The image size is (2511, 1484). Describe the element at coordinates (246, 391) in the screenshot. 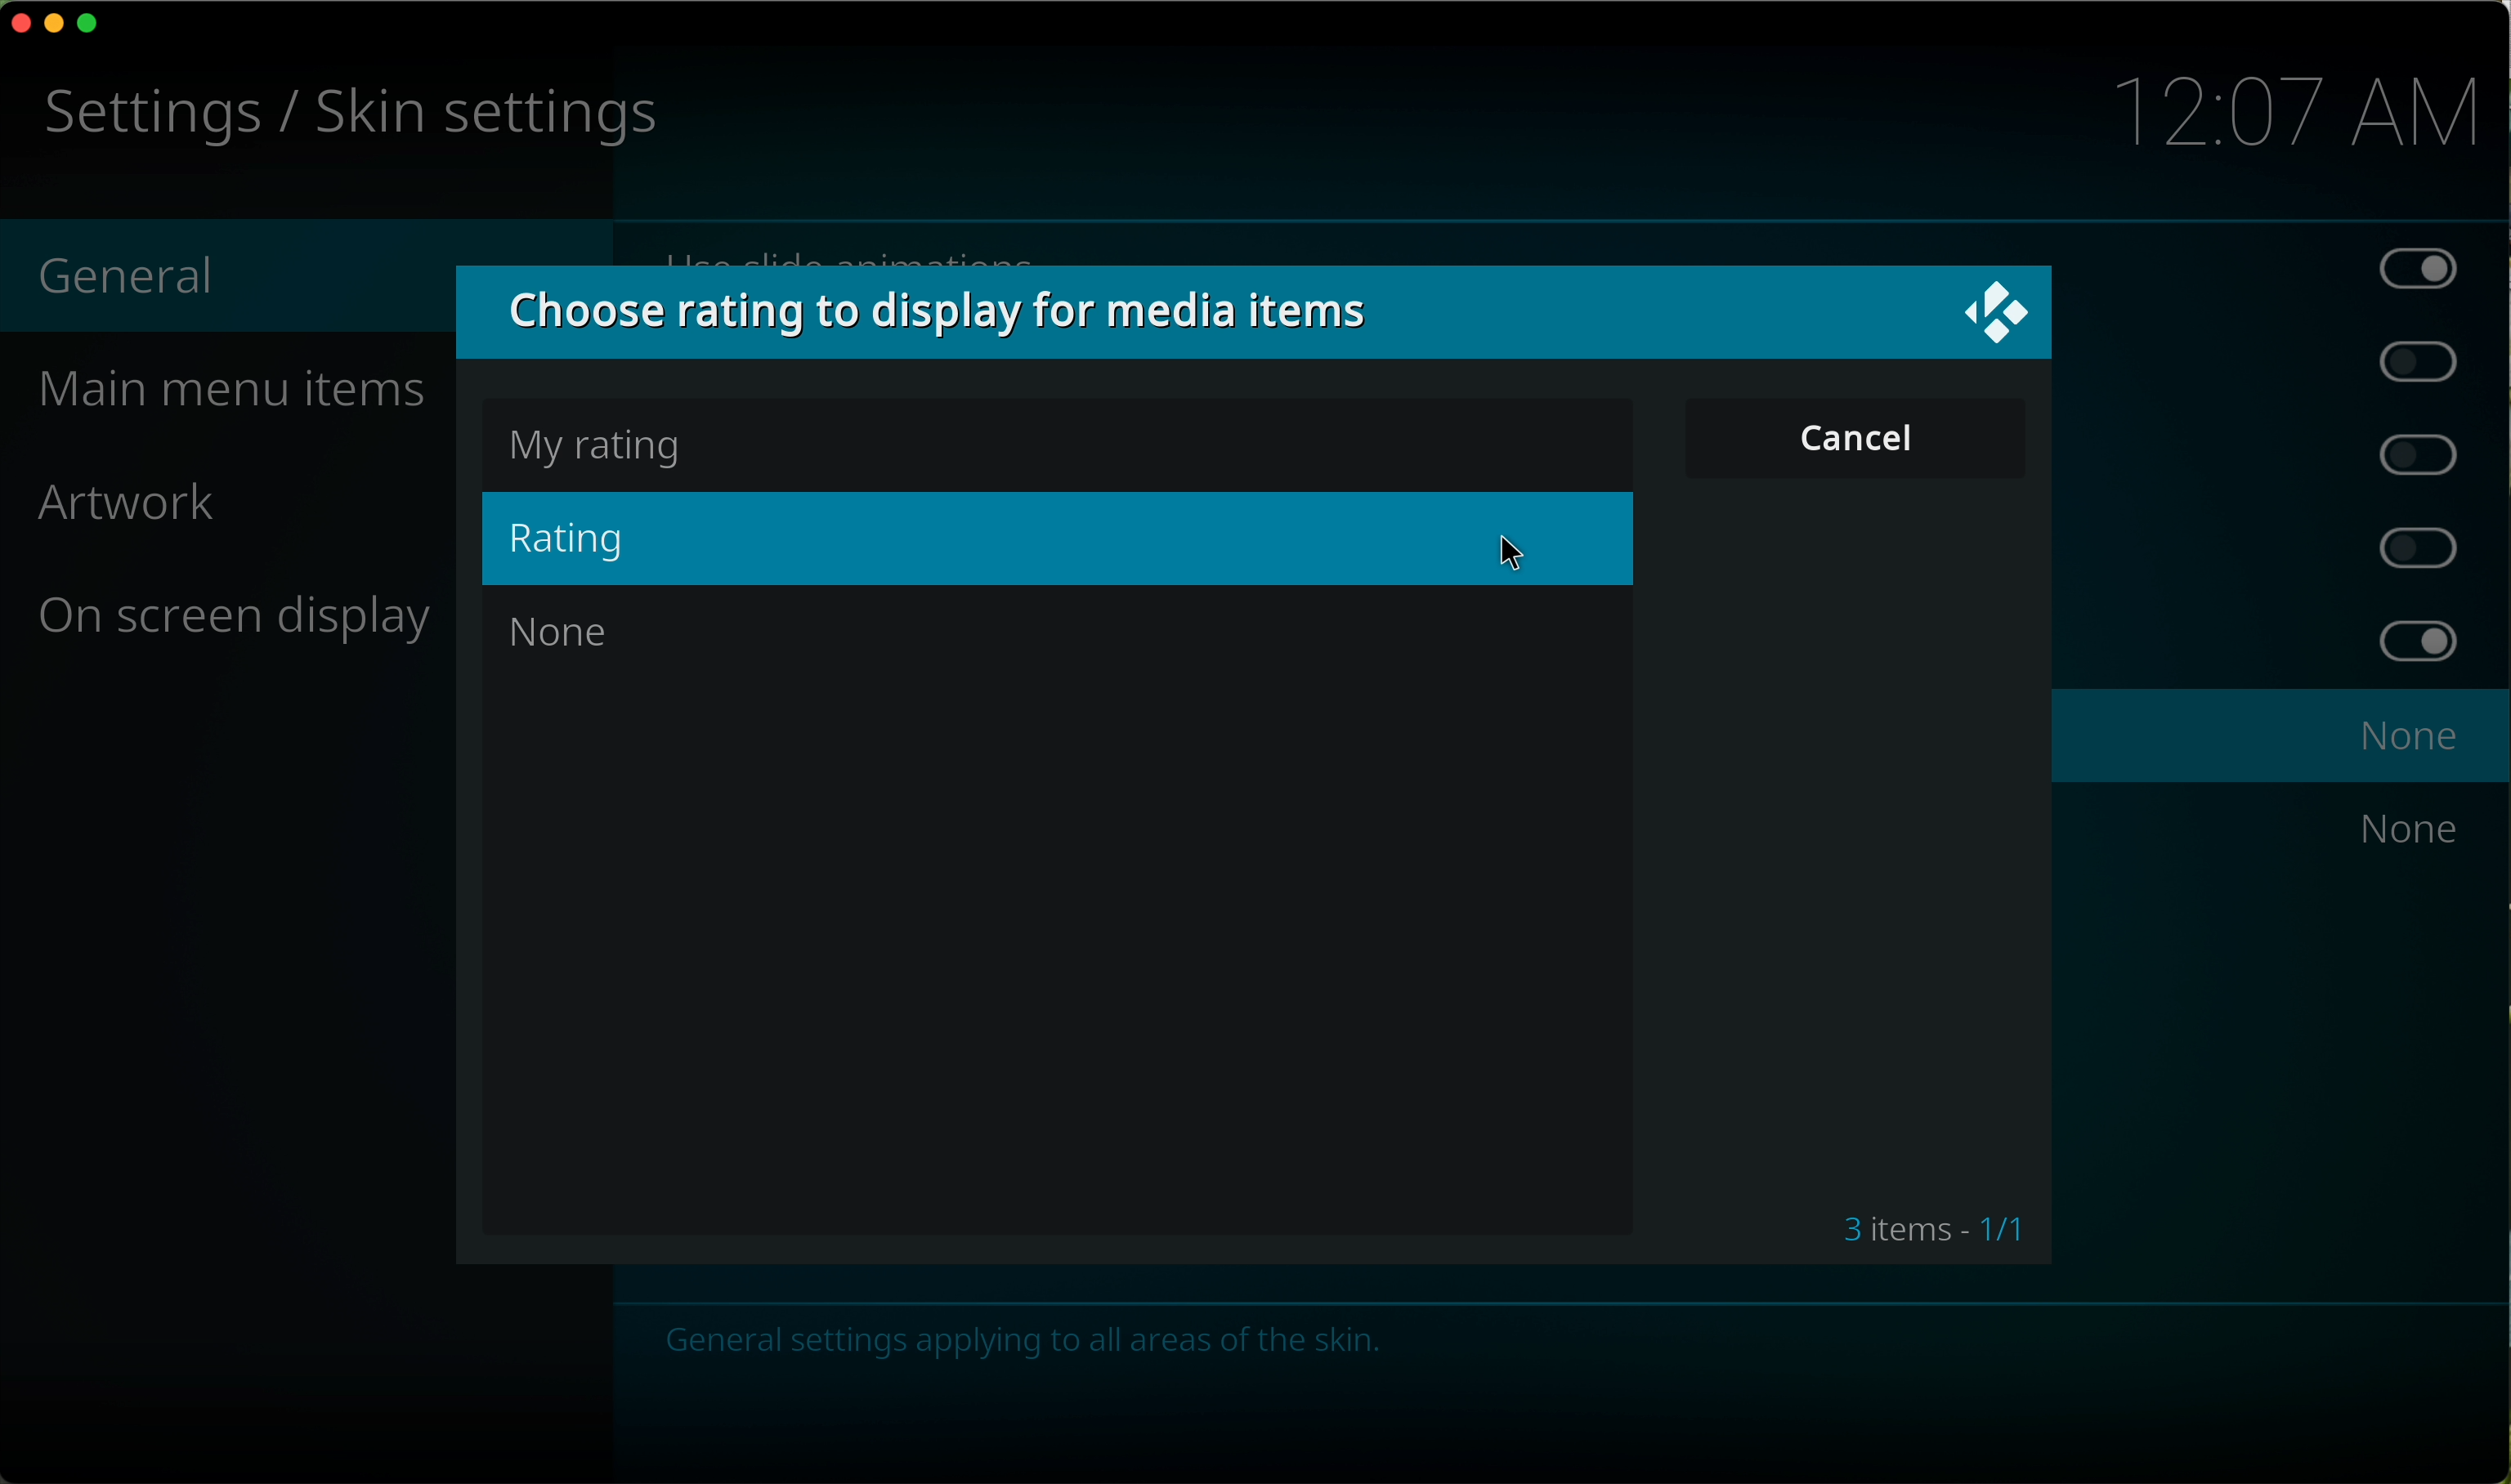

I see `main menu items` at that location.